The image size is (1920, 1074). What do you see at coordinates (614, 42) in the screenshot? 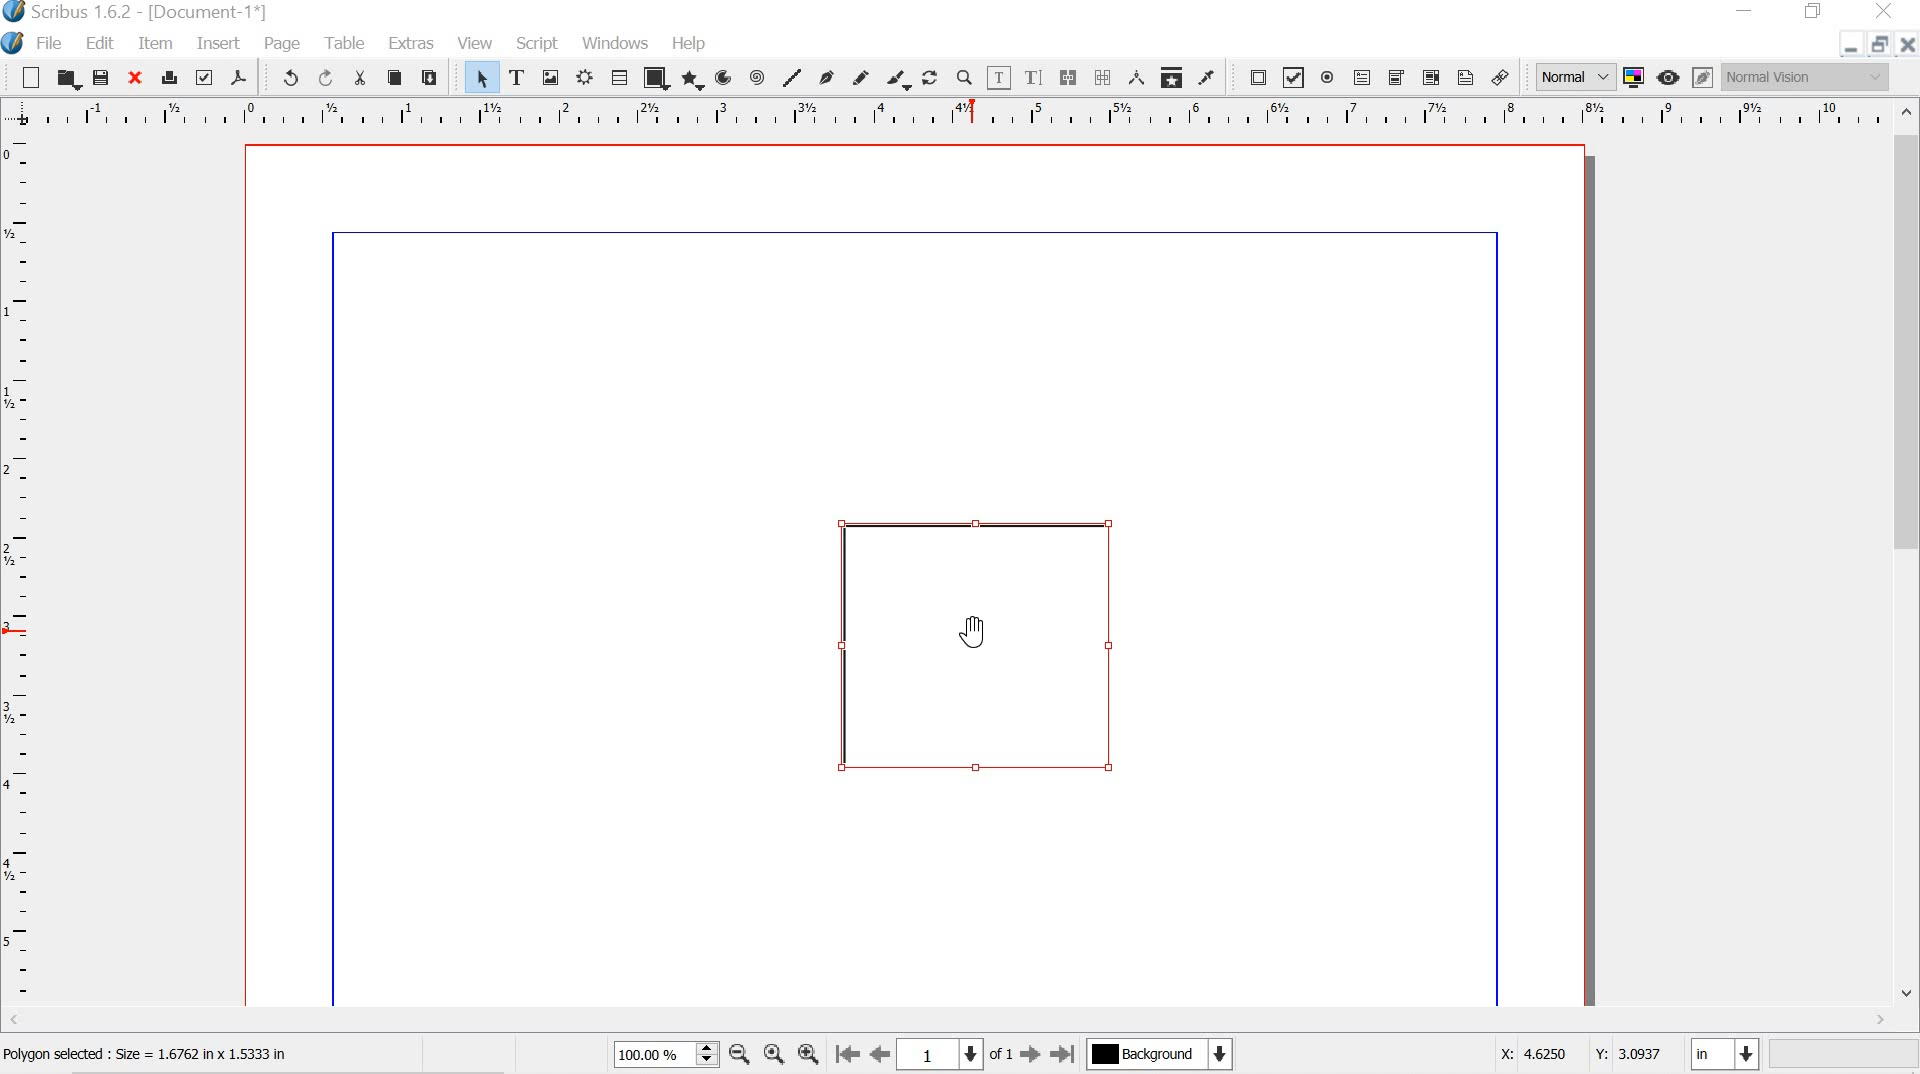
I see `WINDOWS` at bounding box center [614, 42].